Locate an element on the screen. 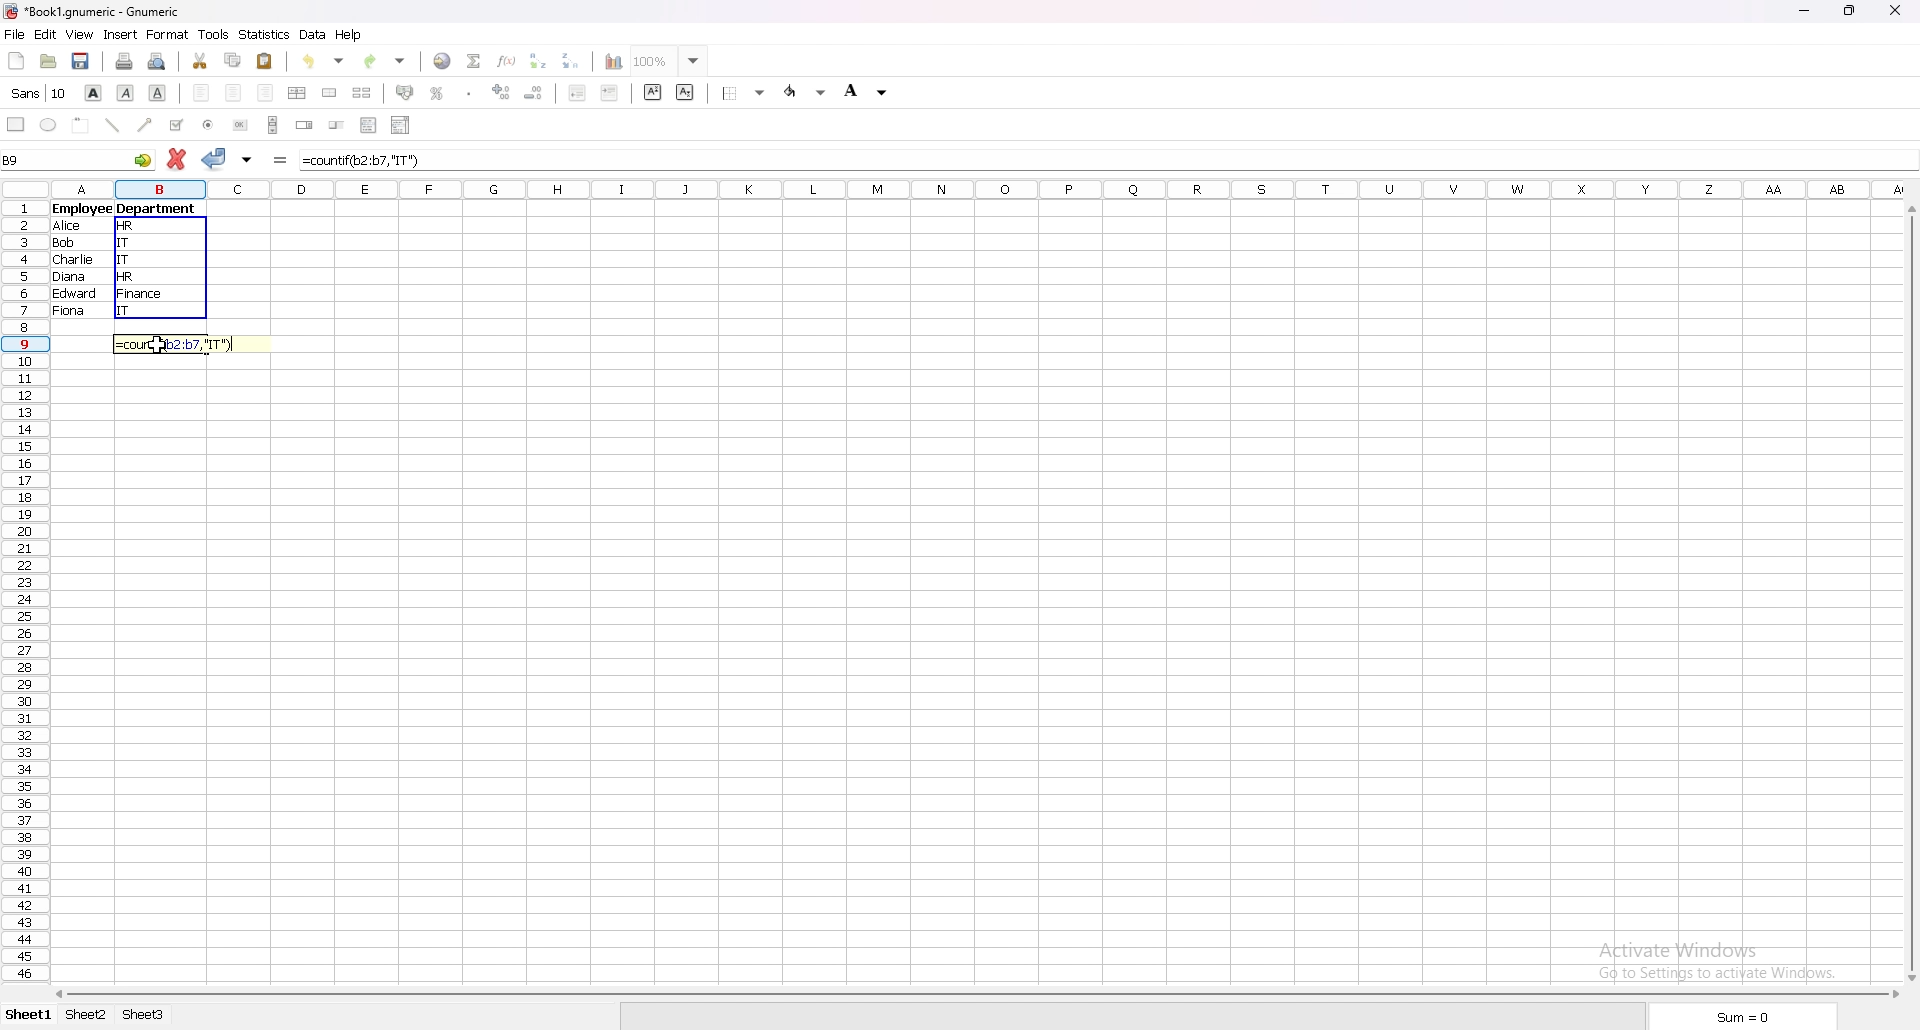  accept changes in all cells is located at coordinates (247, 159).